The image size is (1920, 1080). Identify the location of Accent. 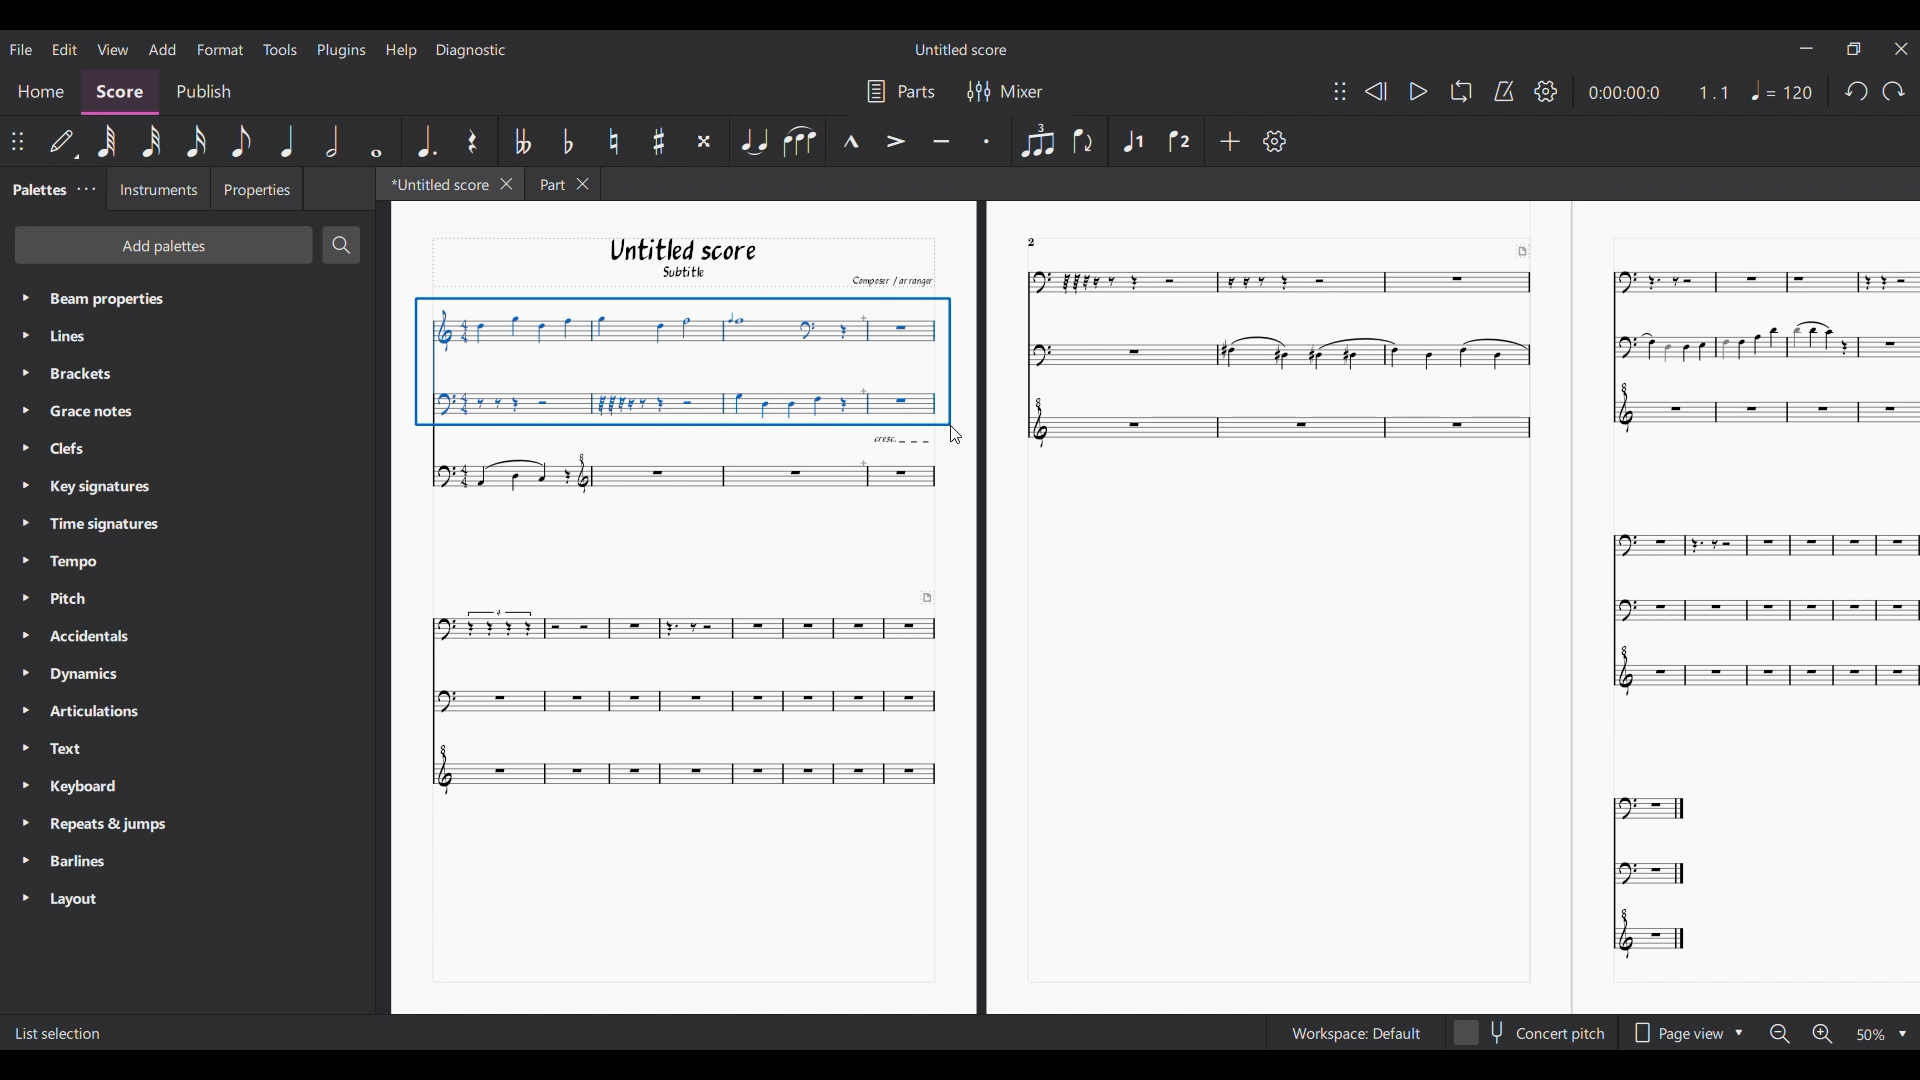
(895, 141).